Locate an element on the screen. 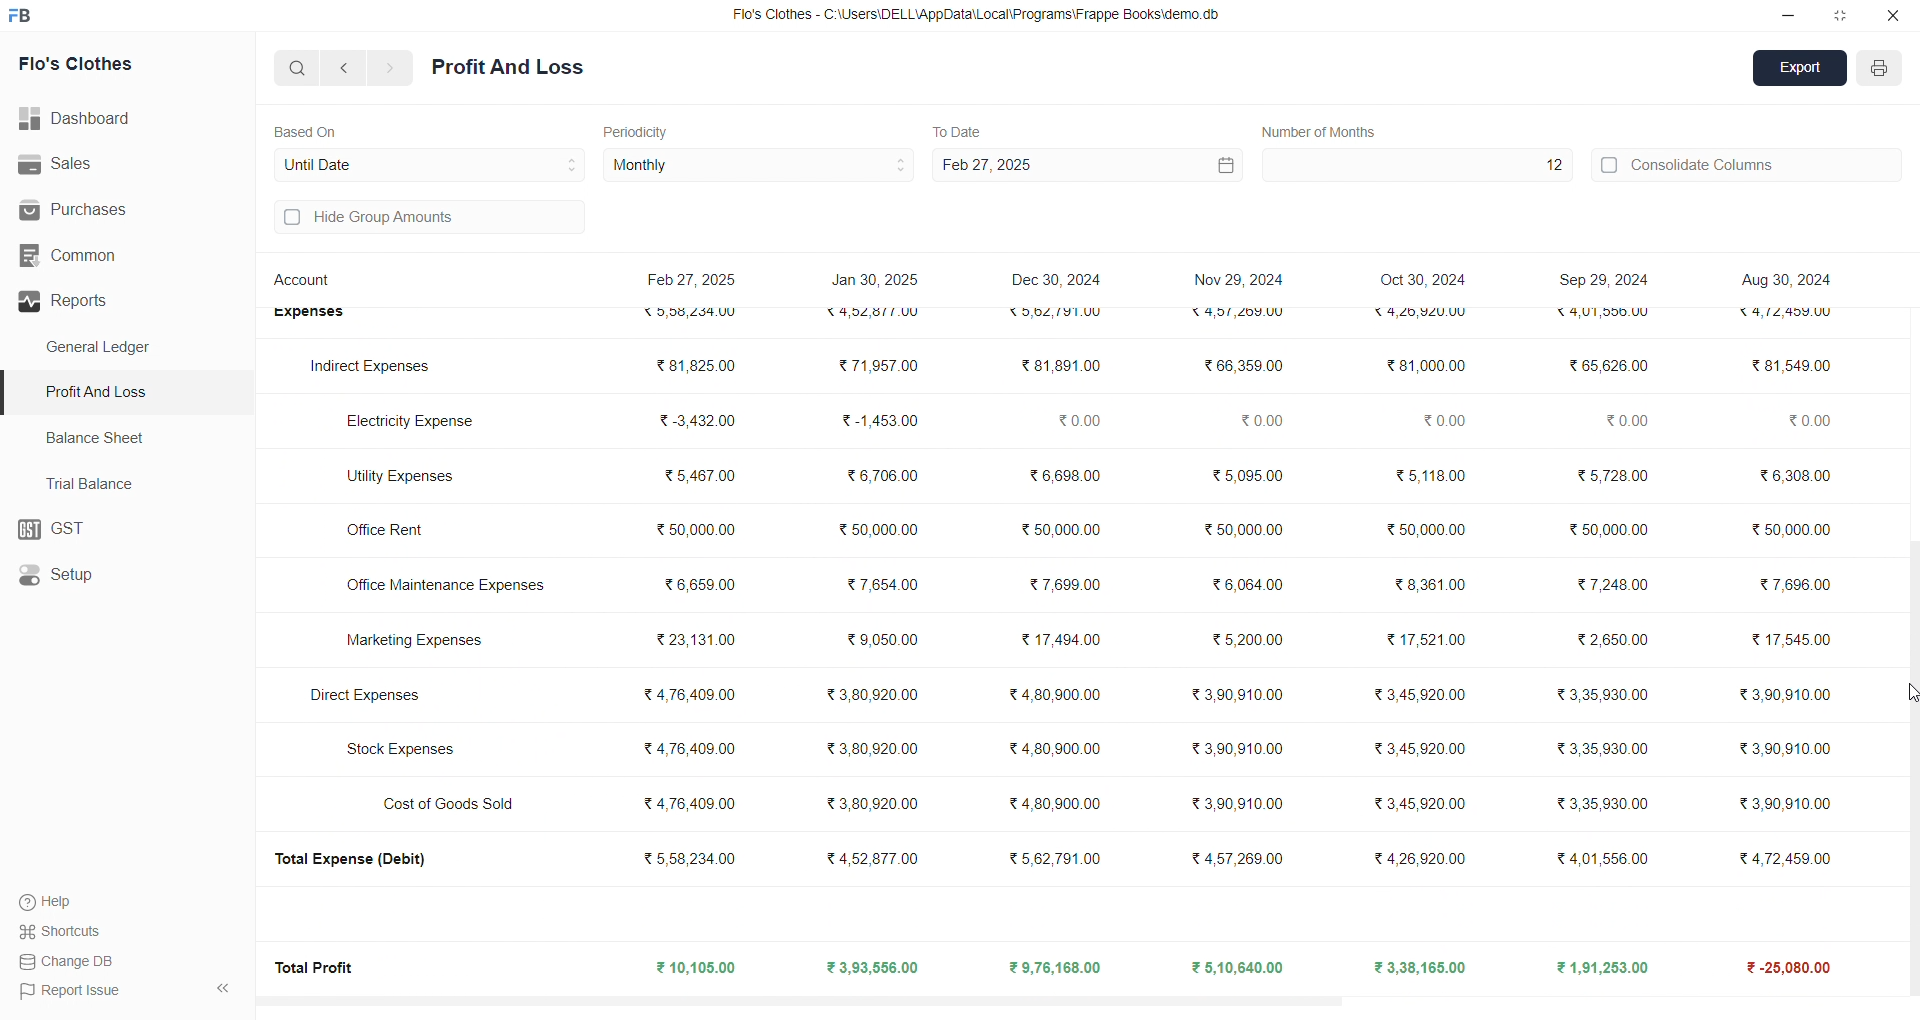 The image size is (1920, 1020). ₹4,80,900.00 is located at coordinates (1054, 696).